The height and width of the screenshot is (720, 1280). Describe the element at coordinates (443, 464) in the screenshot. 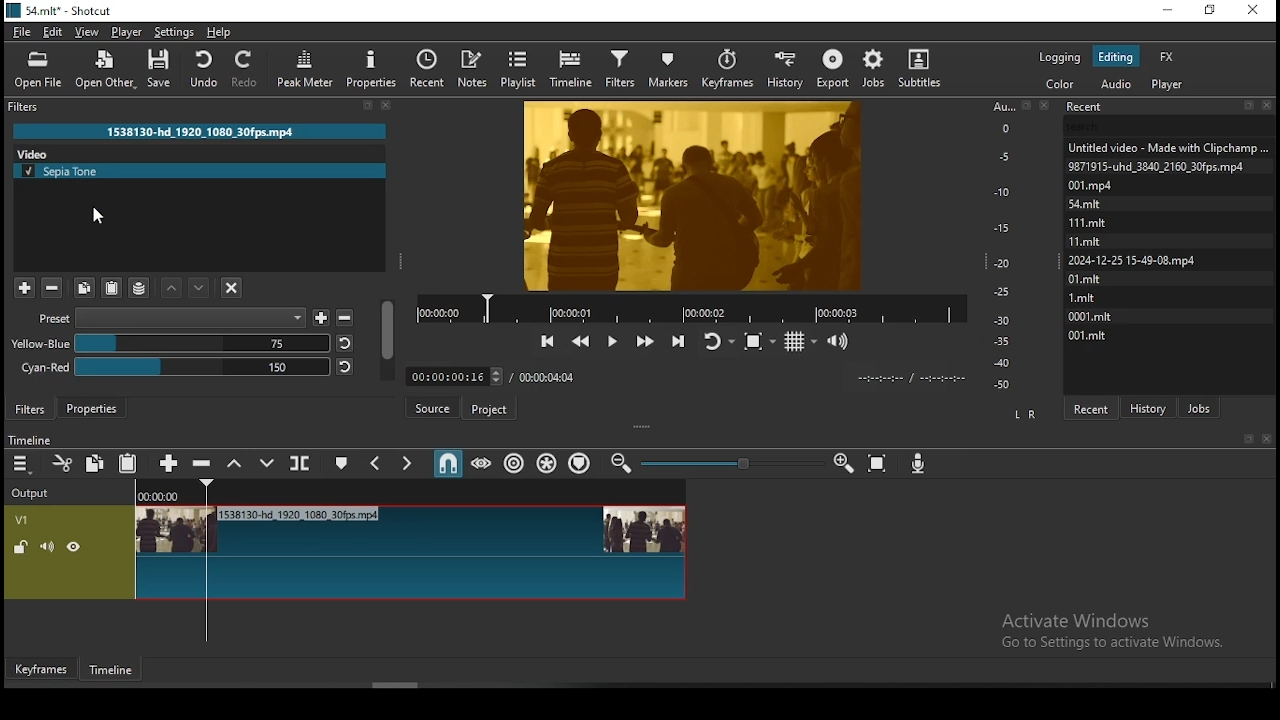

I see `snap` at that location.